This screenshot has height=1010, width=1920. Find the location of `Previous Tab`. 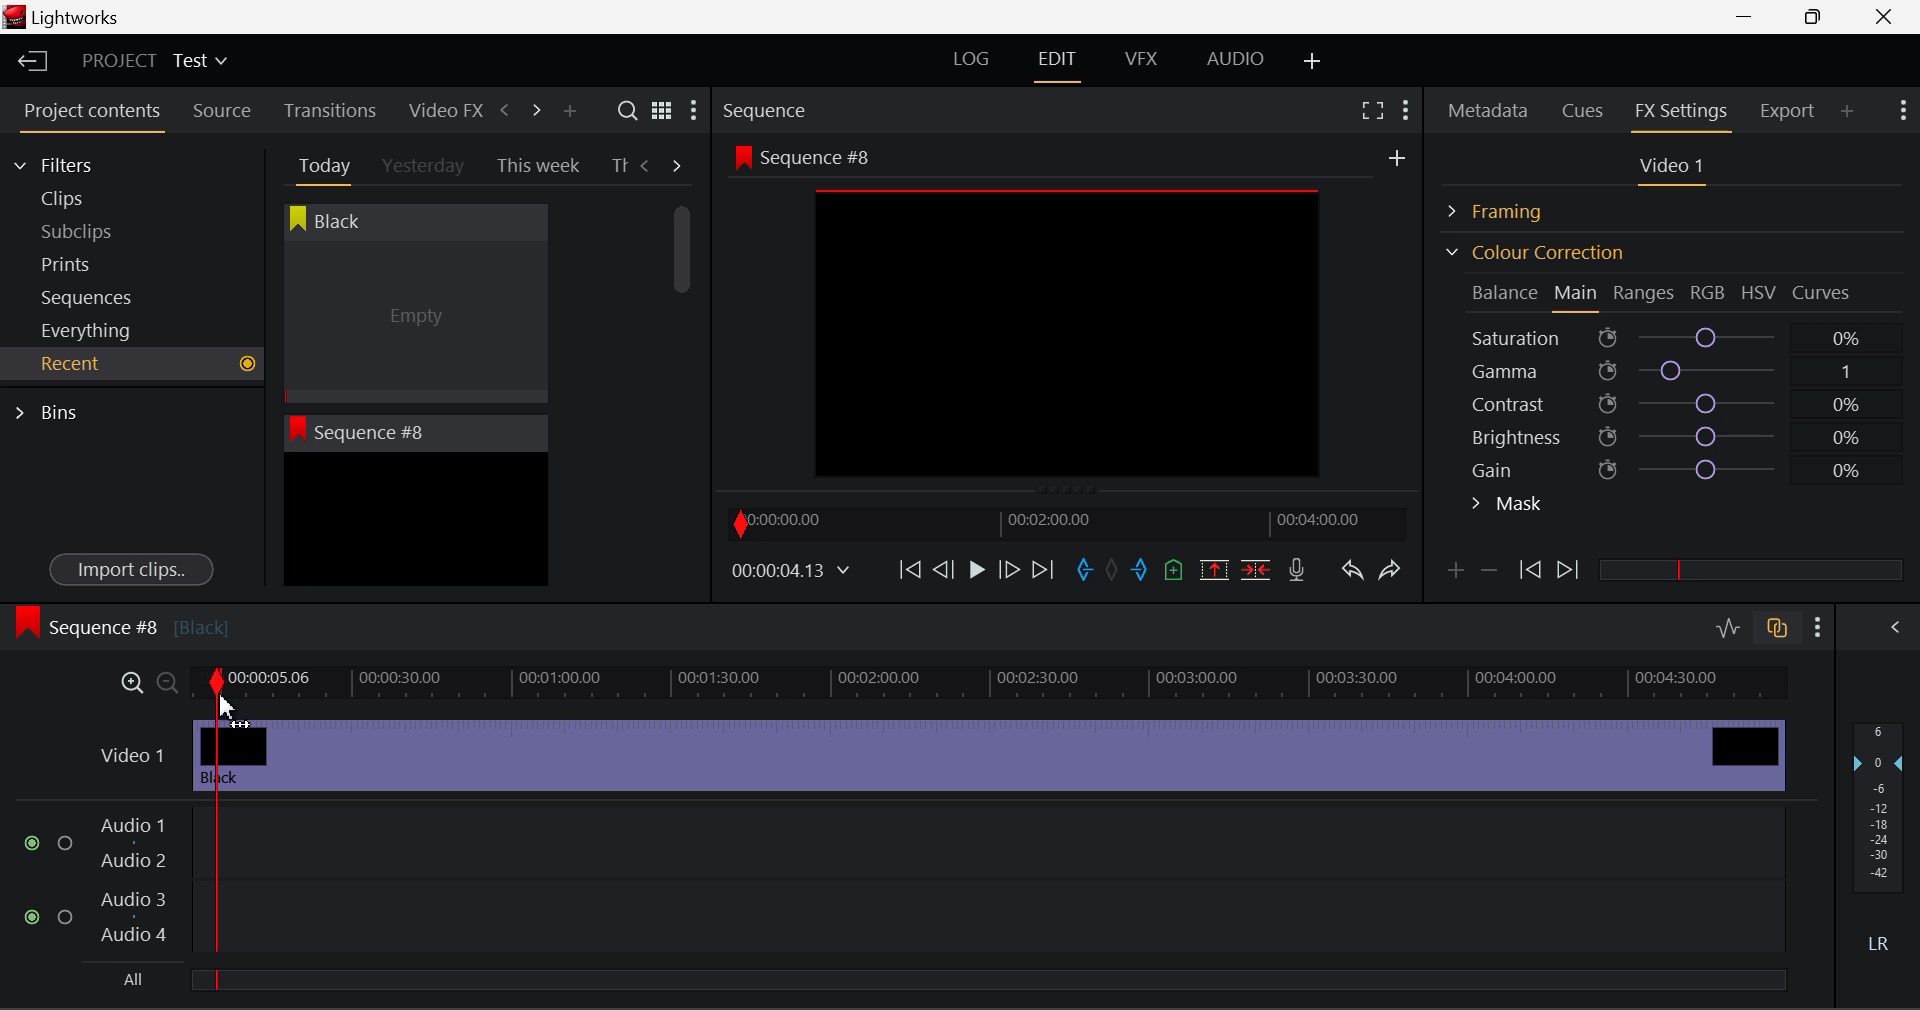

Previous Tab is located at coordinates (648, 165).